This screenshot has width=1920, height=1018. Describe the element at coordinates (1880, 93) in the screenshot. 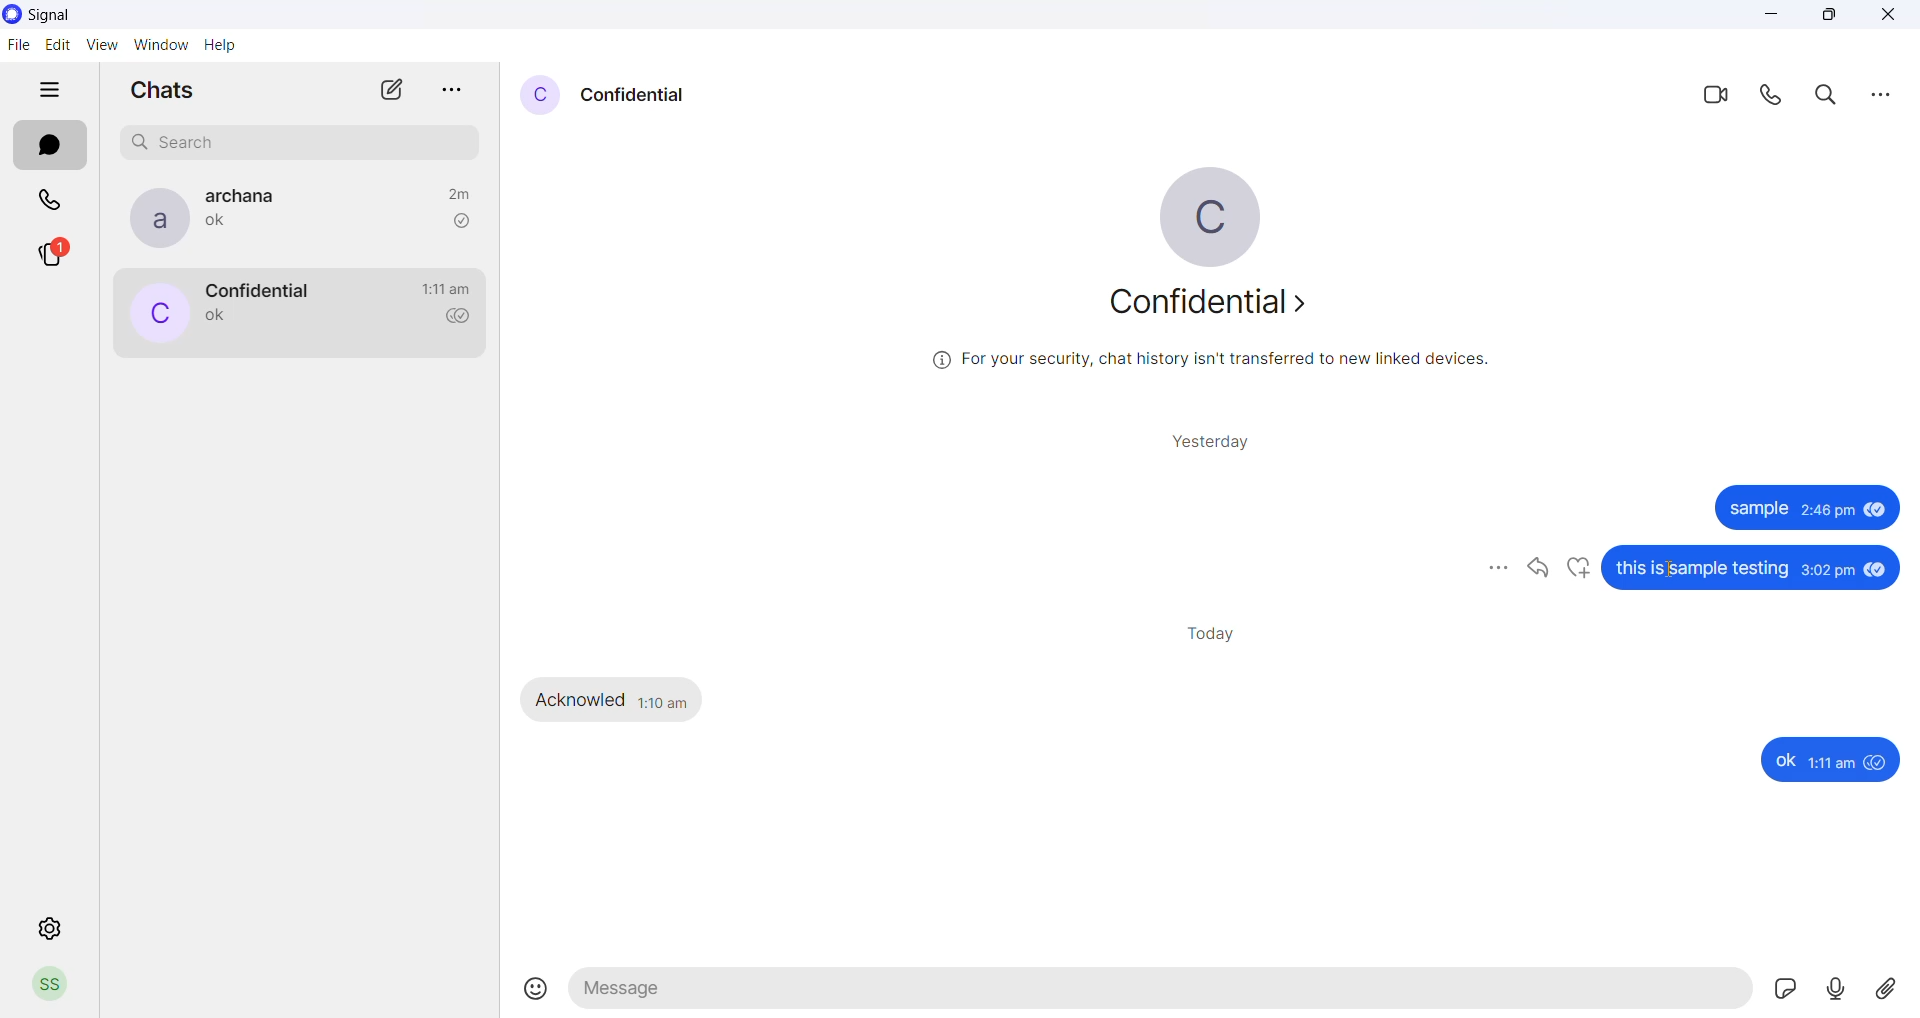

I see `more options` at that location.